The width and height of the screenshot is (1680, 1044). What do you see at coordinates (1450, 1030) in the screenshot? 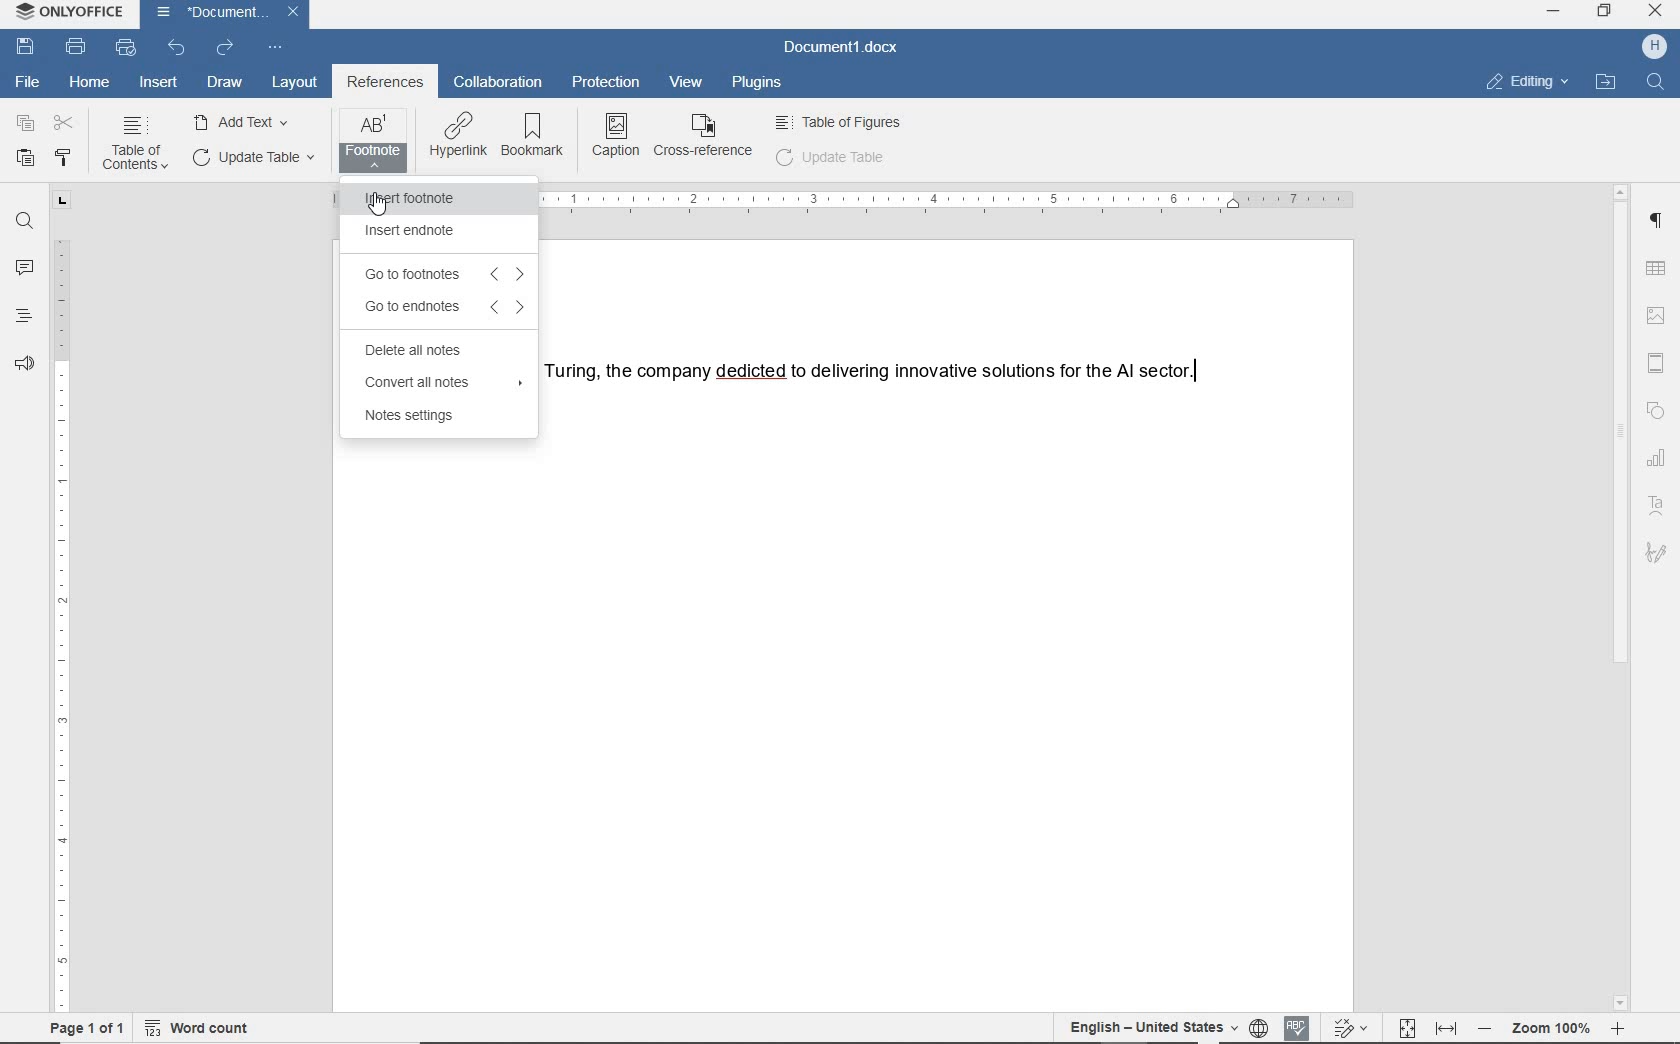
I see `fit to width` at bounding box center [1450, 1030].